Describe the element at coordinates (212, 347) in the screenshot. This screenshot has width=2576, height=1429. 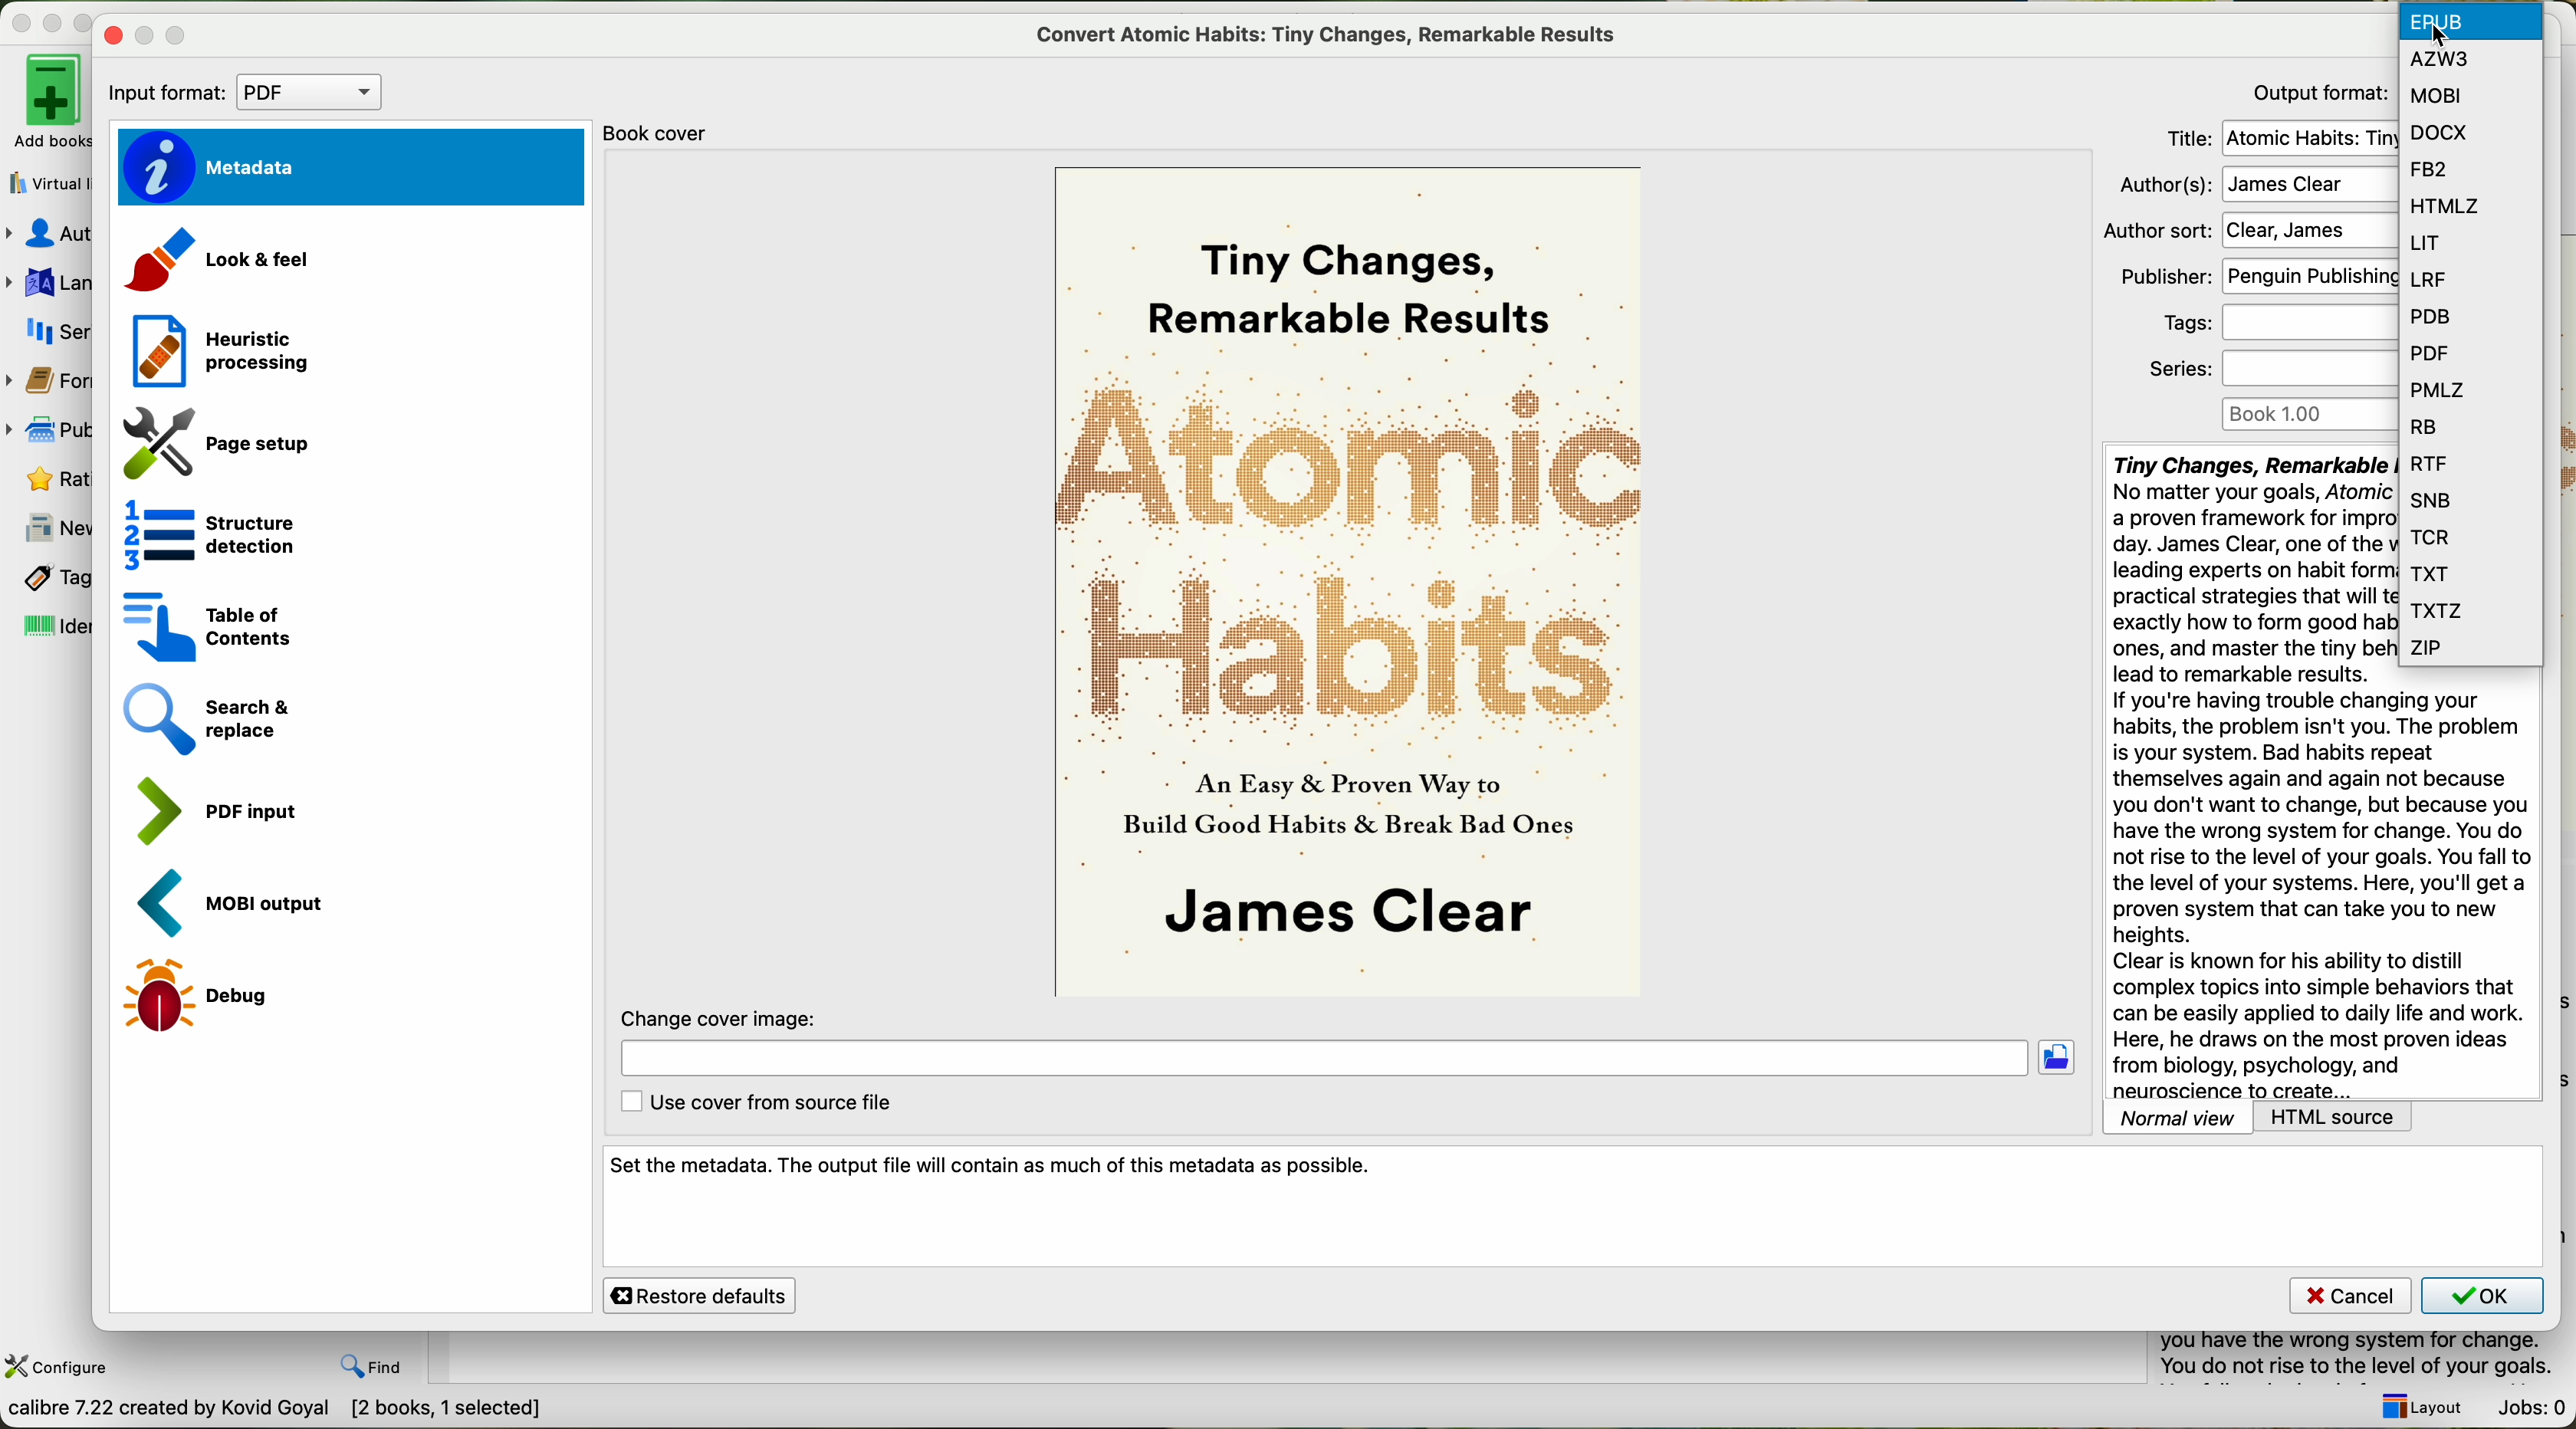
I see `heuristic processing` at that location.